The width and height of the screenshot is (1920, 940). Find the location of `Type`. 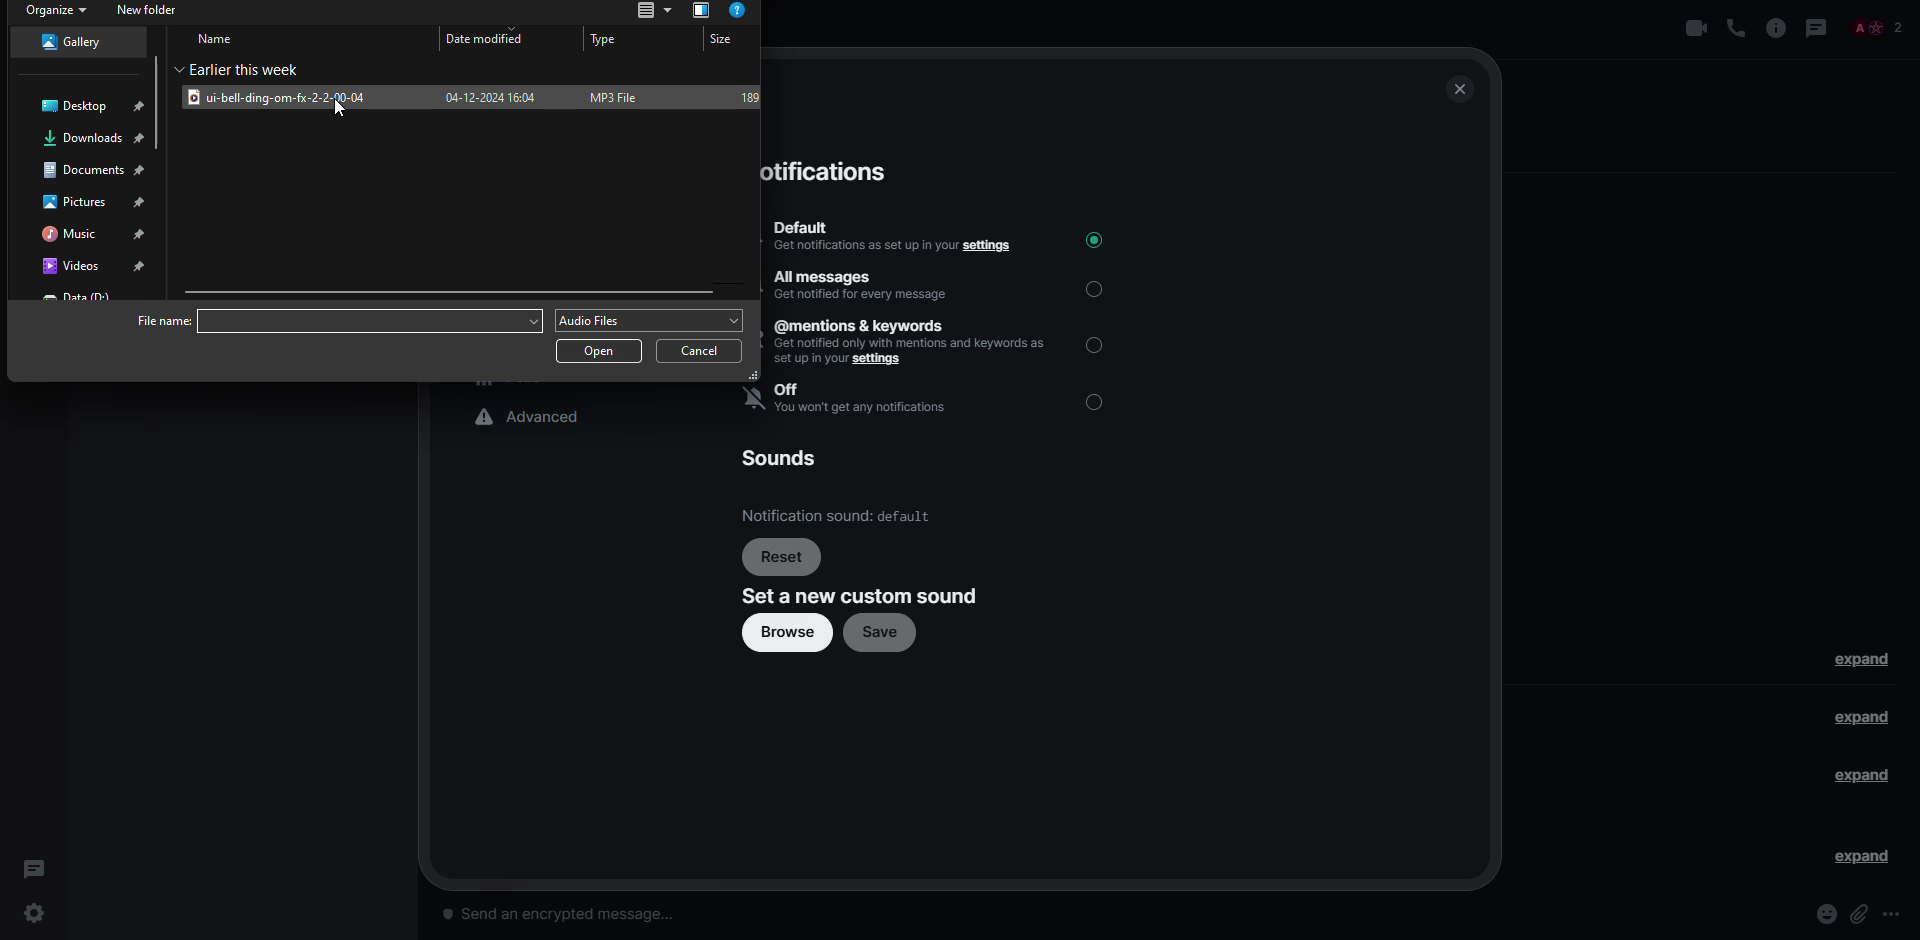

Type is located at coordinates (610, 40).